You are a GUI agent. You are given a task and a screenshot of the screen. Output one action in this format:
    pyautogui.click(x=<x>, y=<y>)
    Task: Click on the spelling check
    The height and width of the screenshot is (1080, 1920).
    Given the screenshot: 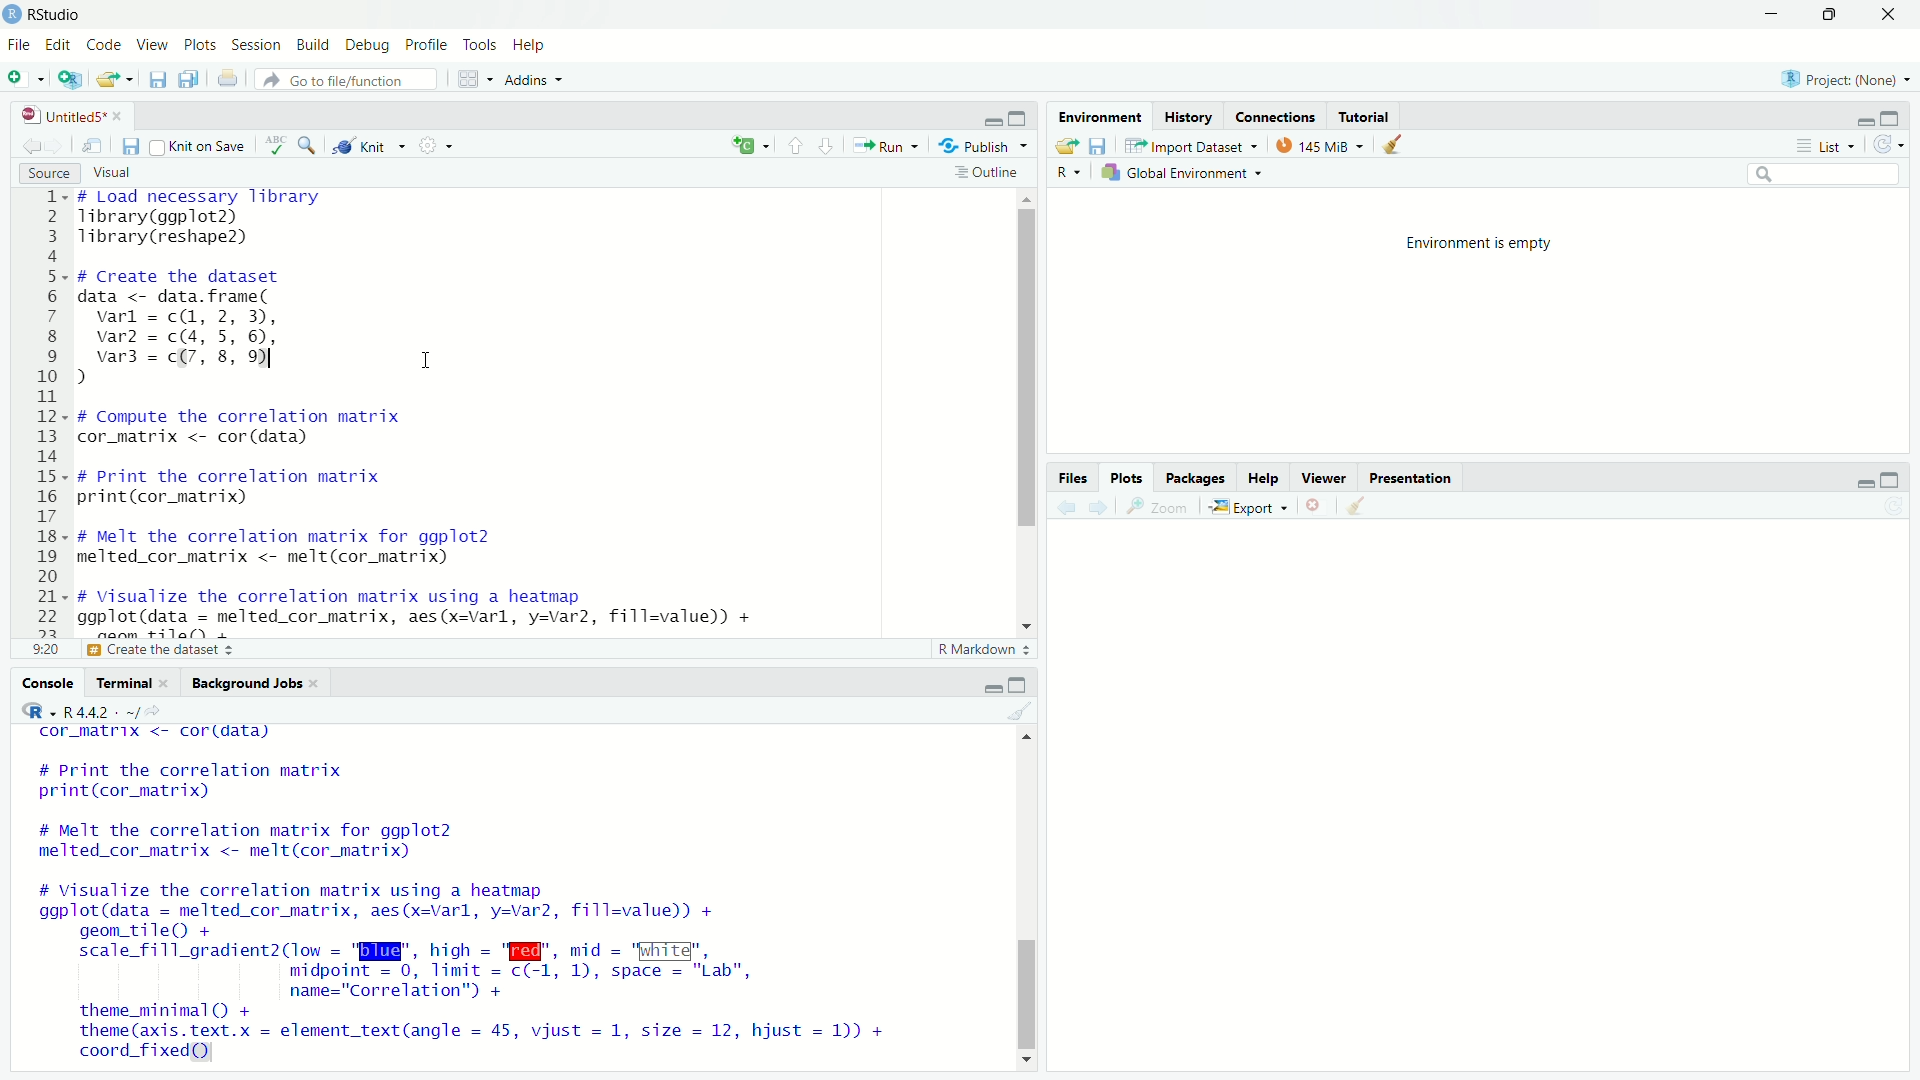 What is the action you would take?
    pyautogui.click(x=274, y=145)
    